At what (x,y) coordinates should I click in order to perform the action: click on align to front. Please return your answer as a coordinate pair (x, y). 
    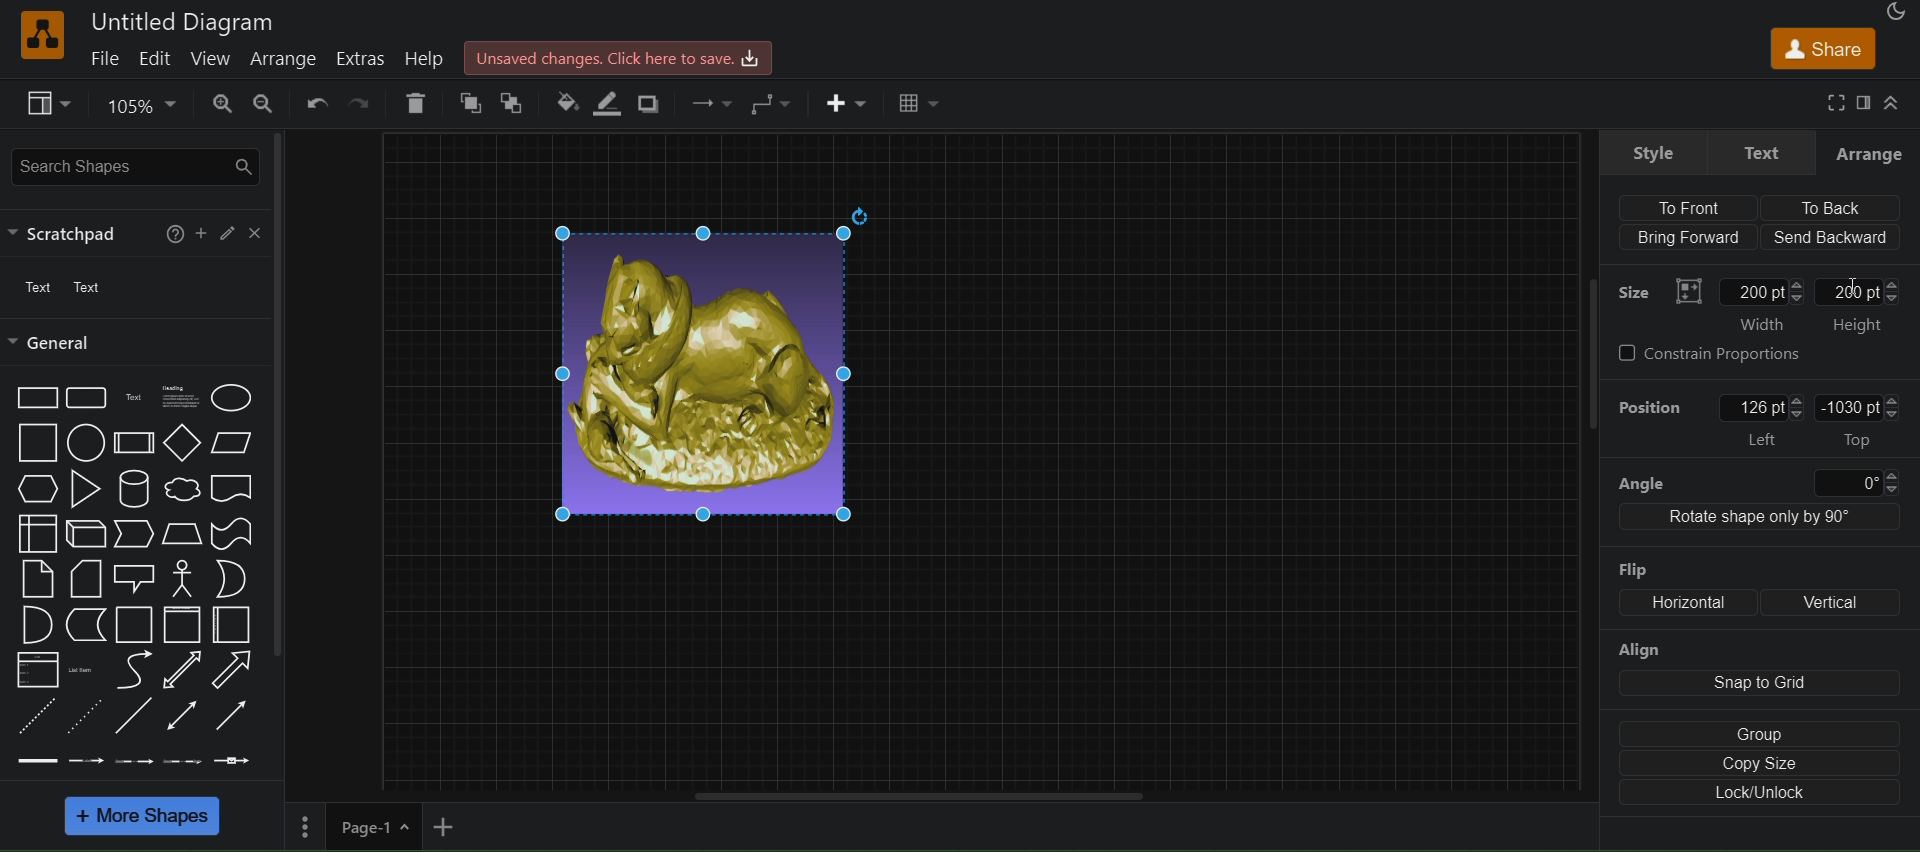
    Looking at the image, I should click on (1699, 206).